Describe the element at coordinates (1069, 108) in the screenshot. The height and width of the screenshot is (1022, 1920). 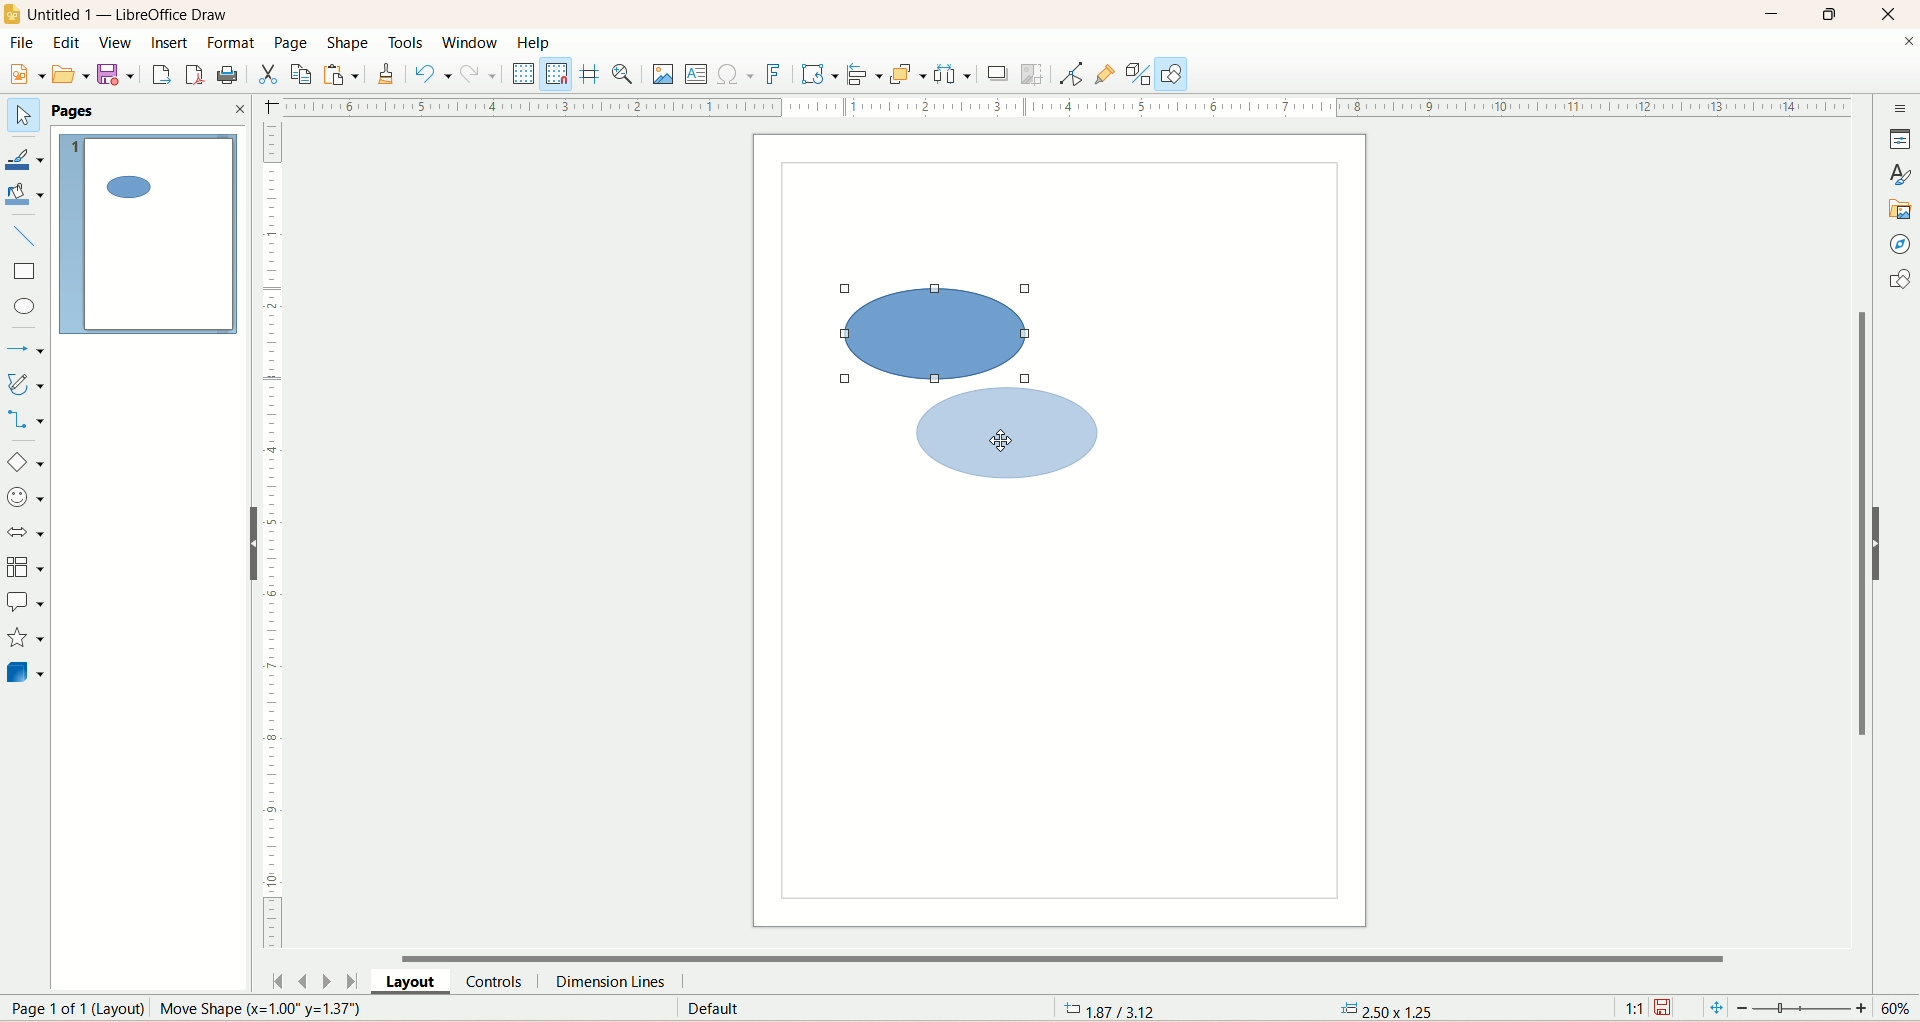
I see `scale bar` at that location.